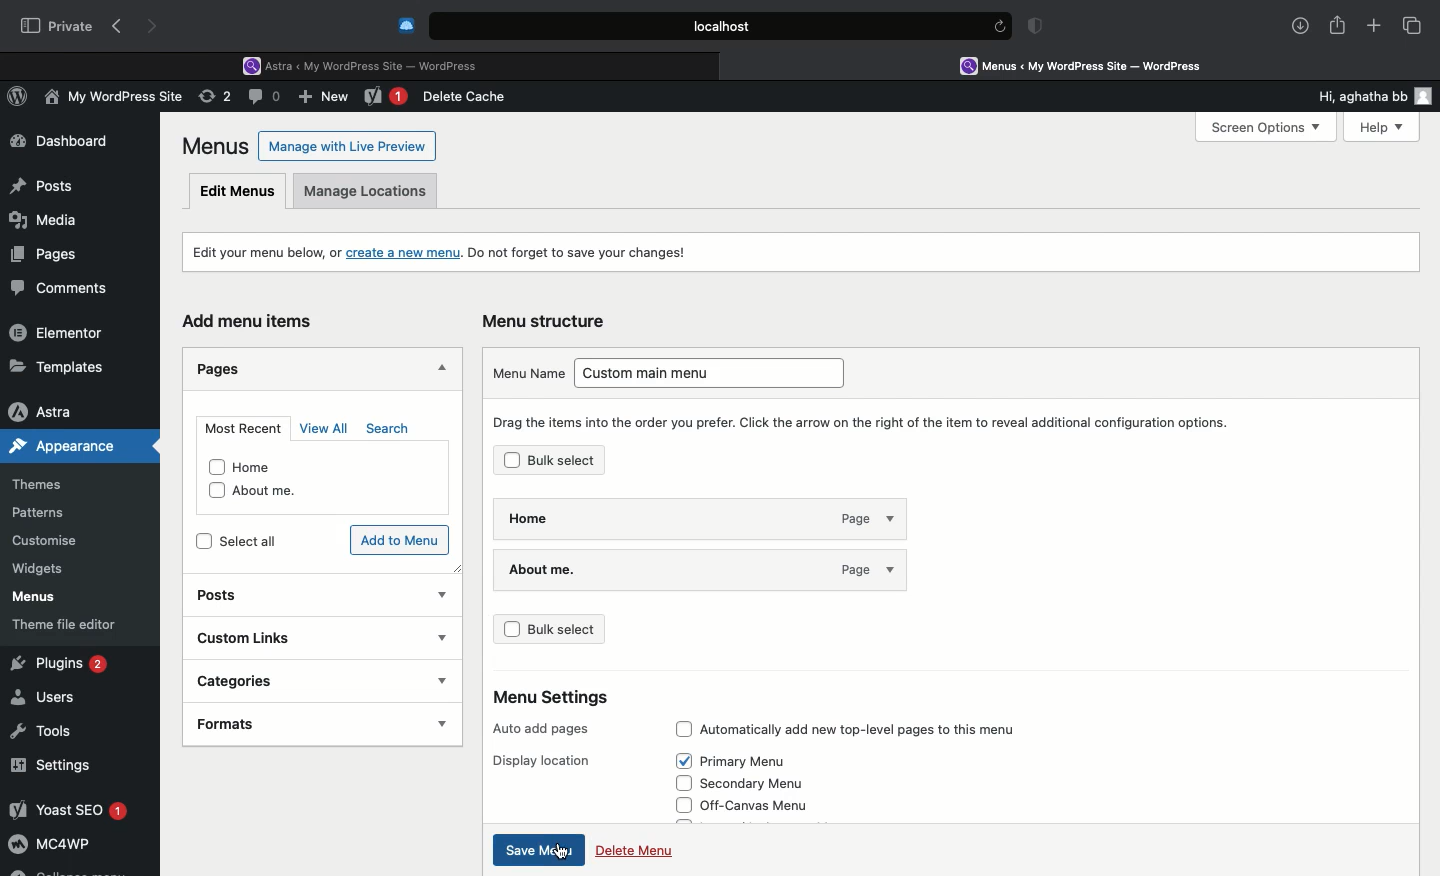  Describe the element at coordinates (236, 597) in the screenshot. I see `Posts` at that location.